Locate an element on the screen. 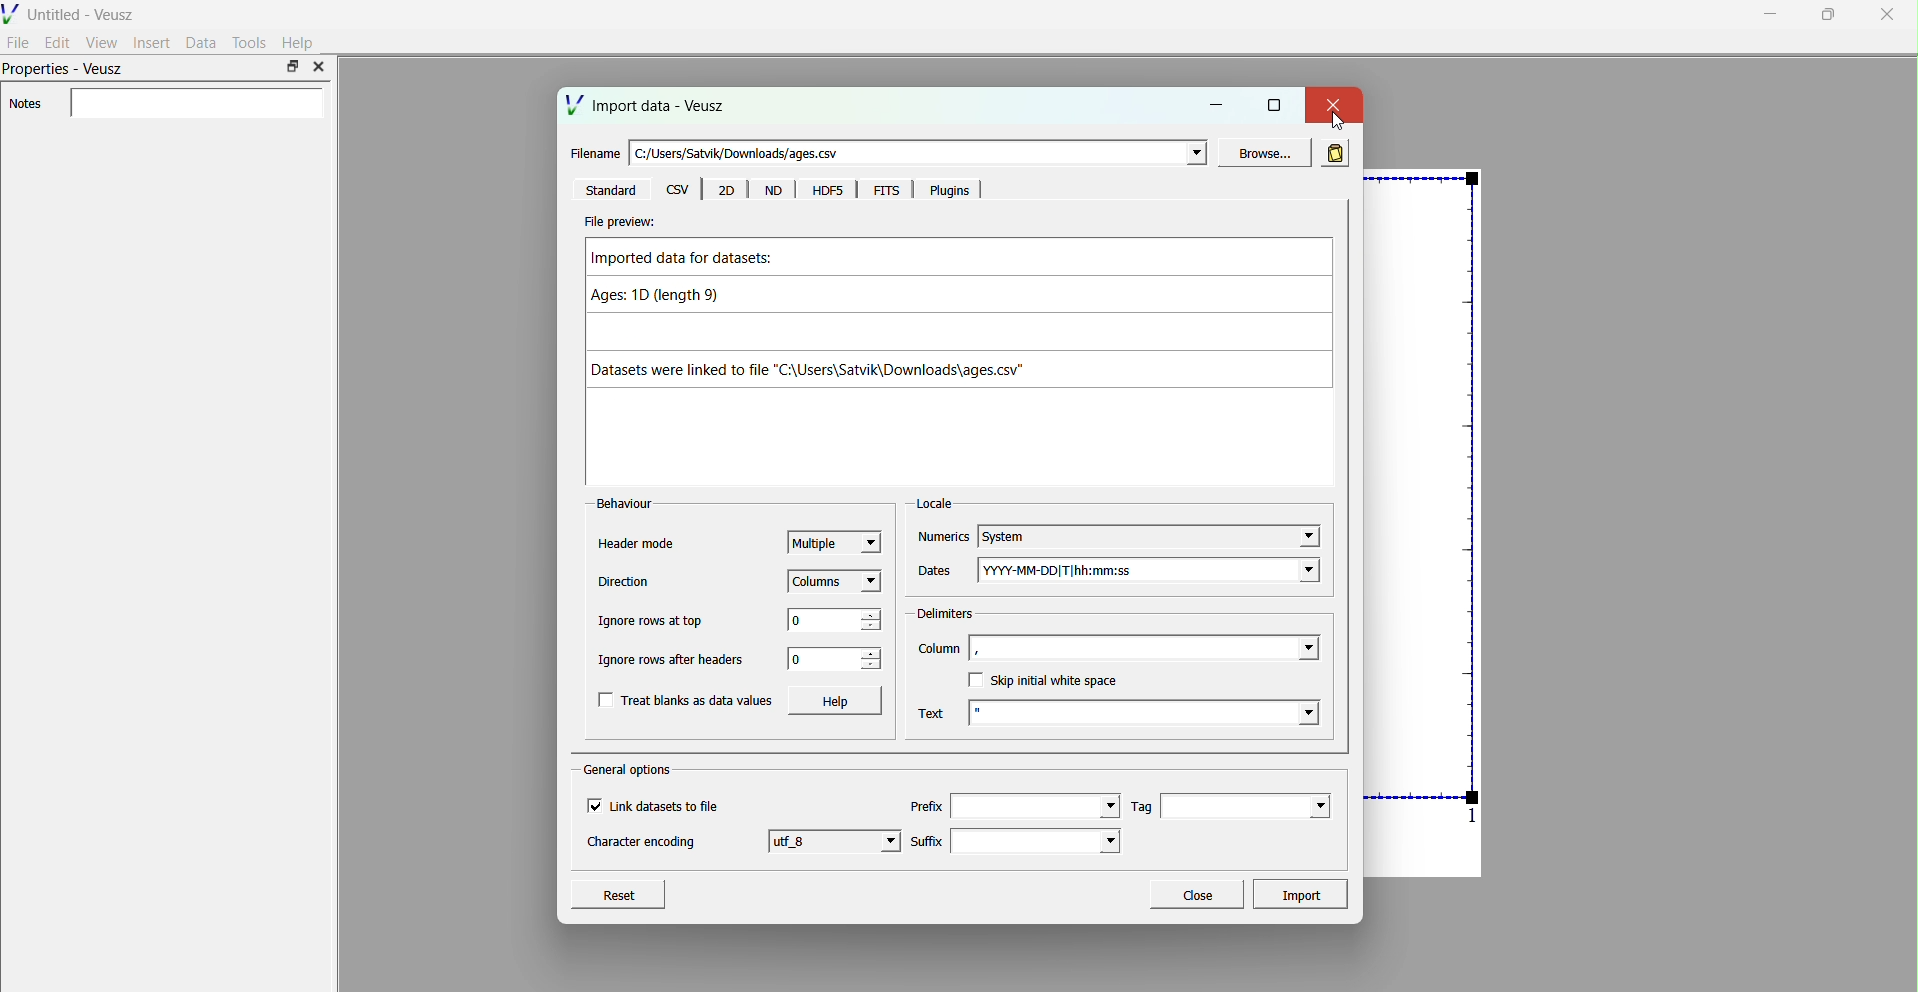  Import data - Veusz is located at coordinates (648, 105).